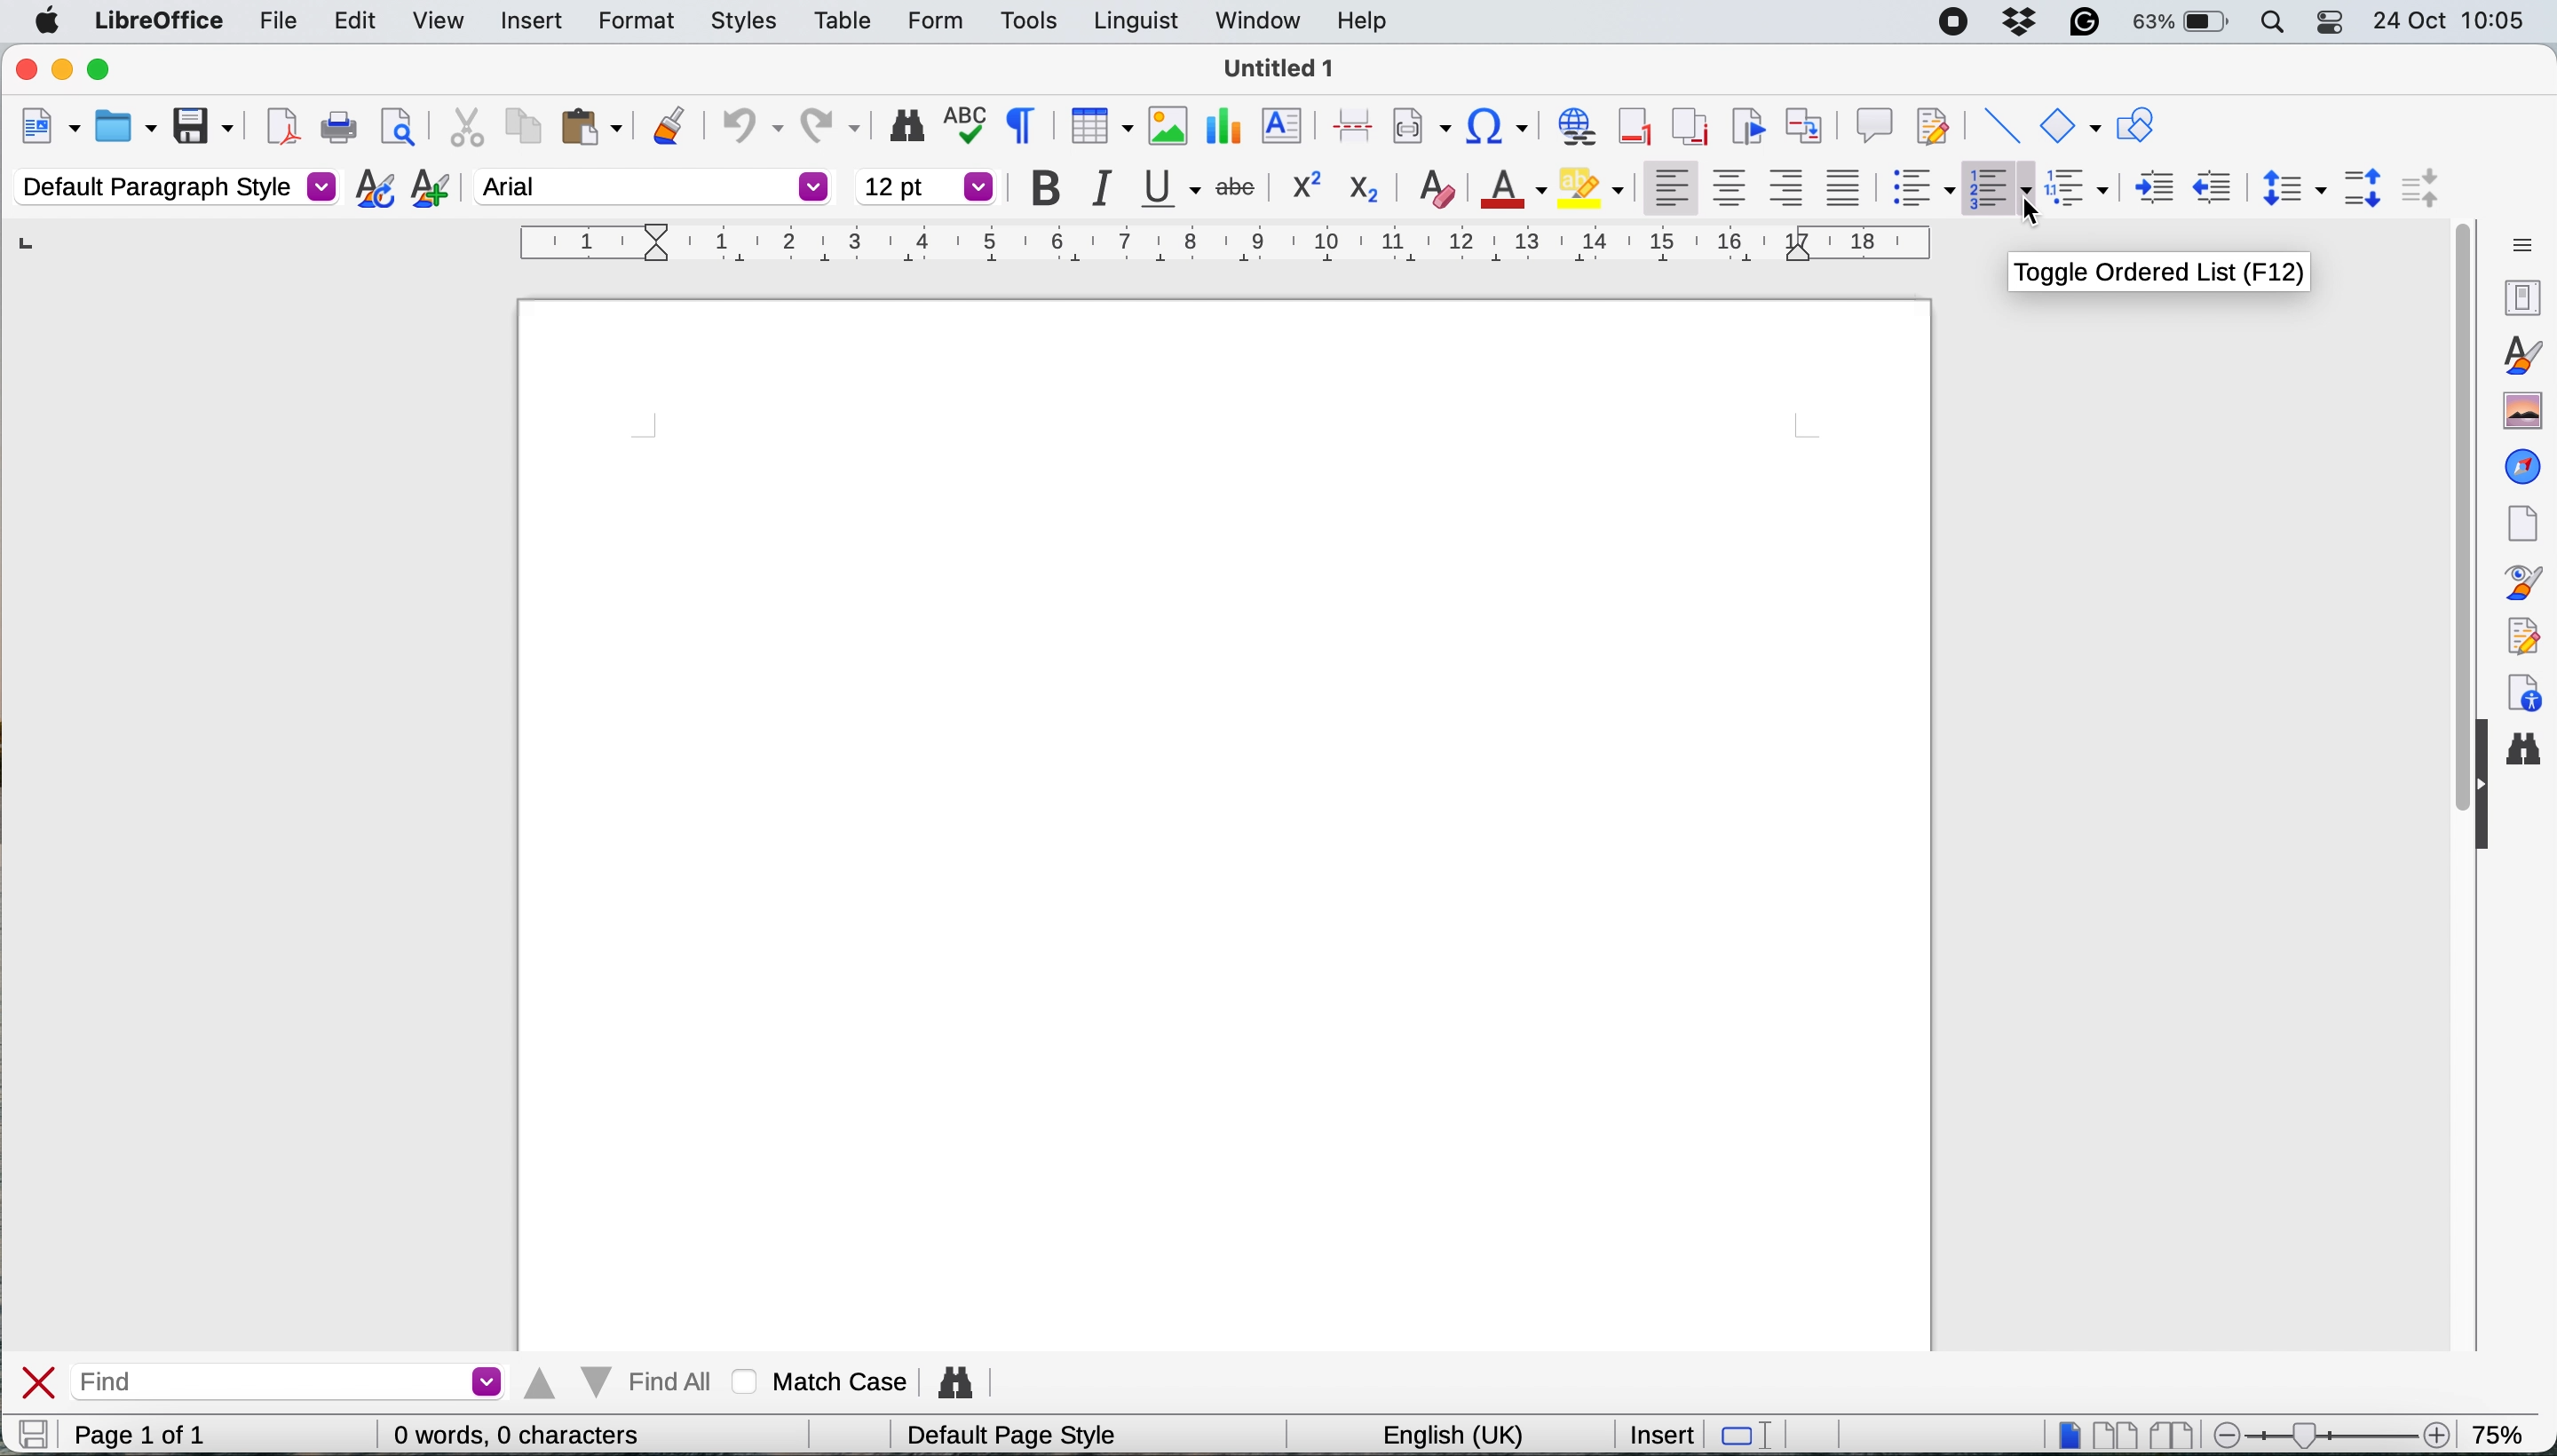 This screenshot has height=1456, width=2557. I want to click on insert text, so click(1285, 127).